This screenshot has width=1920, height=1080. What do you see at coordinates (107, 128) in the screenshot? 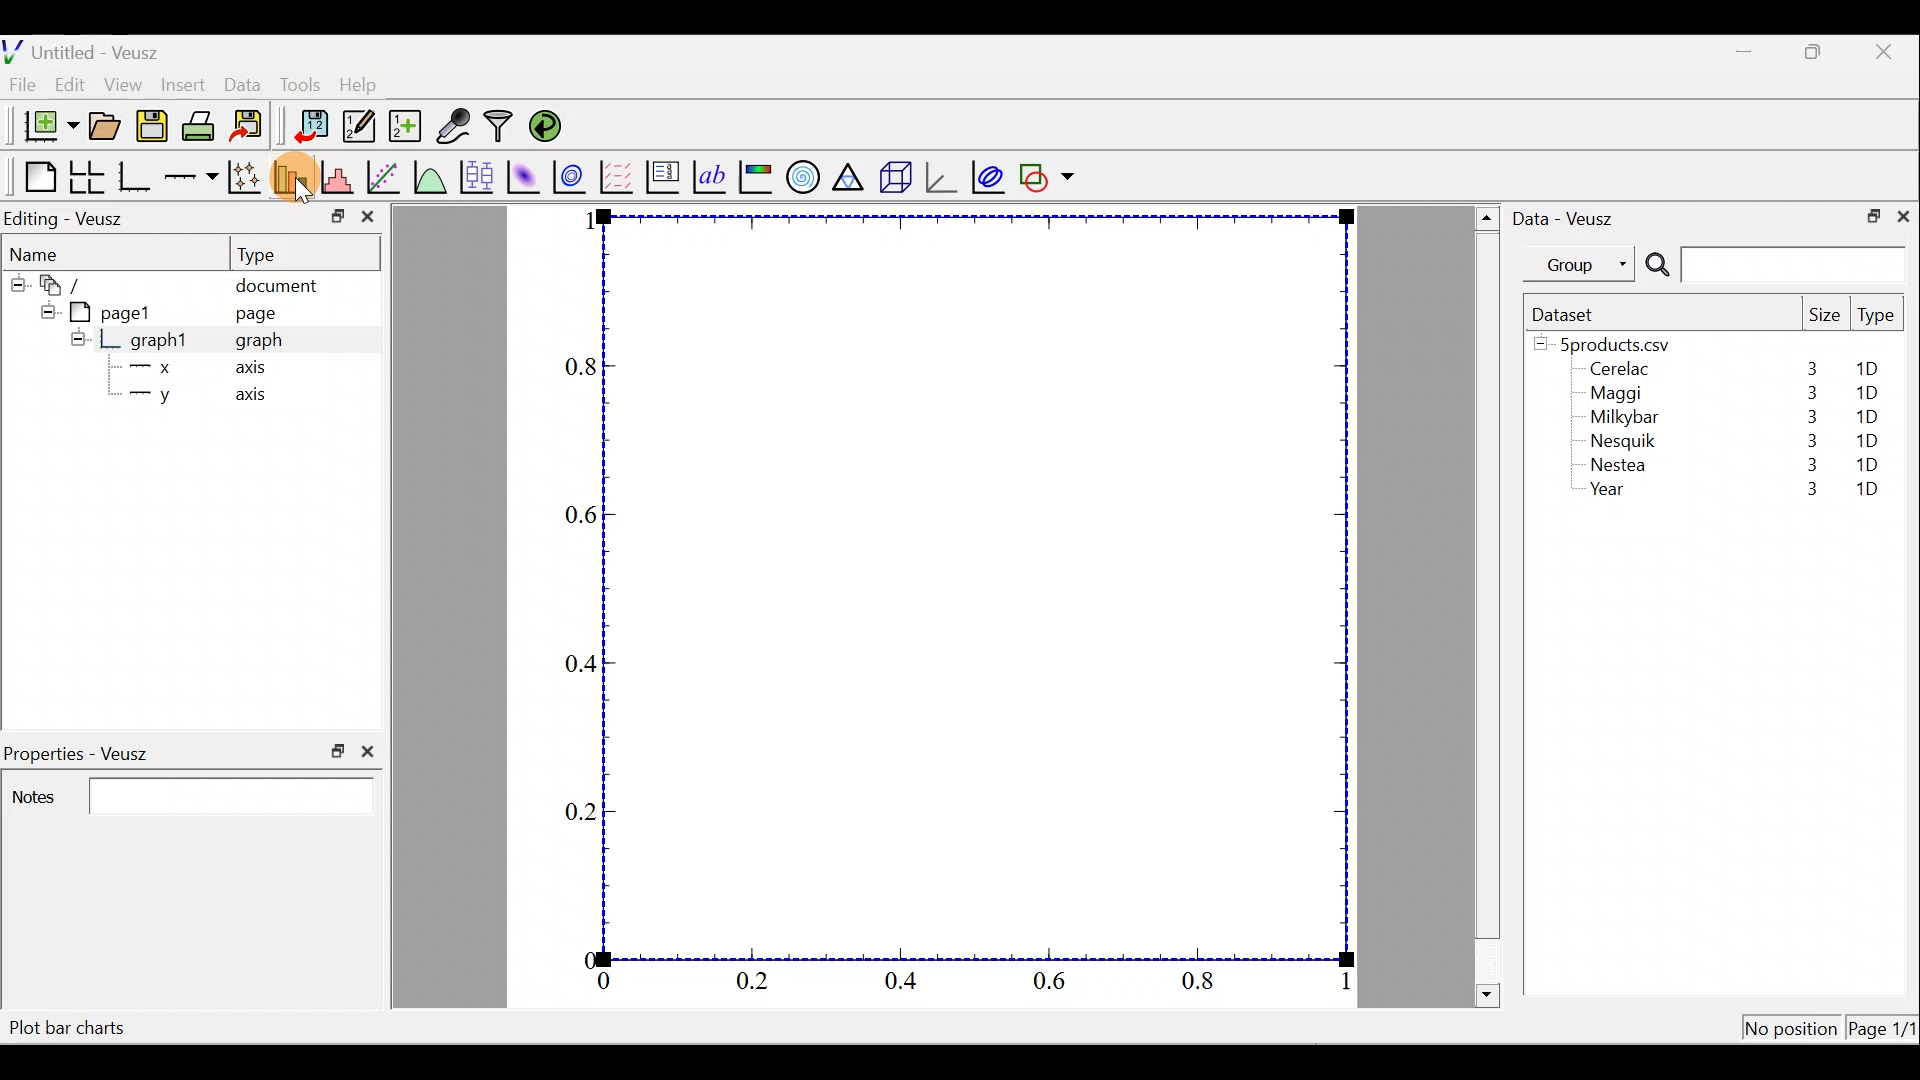
I see `Open a document` at bounding box center [107, 128].